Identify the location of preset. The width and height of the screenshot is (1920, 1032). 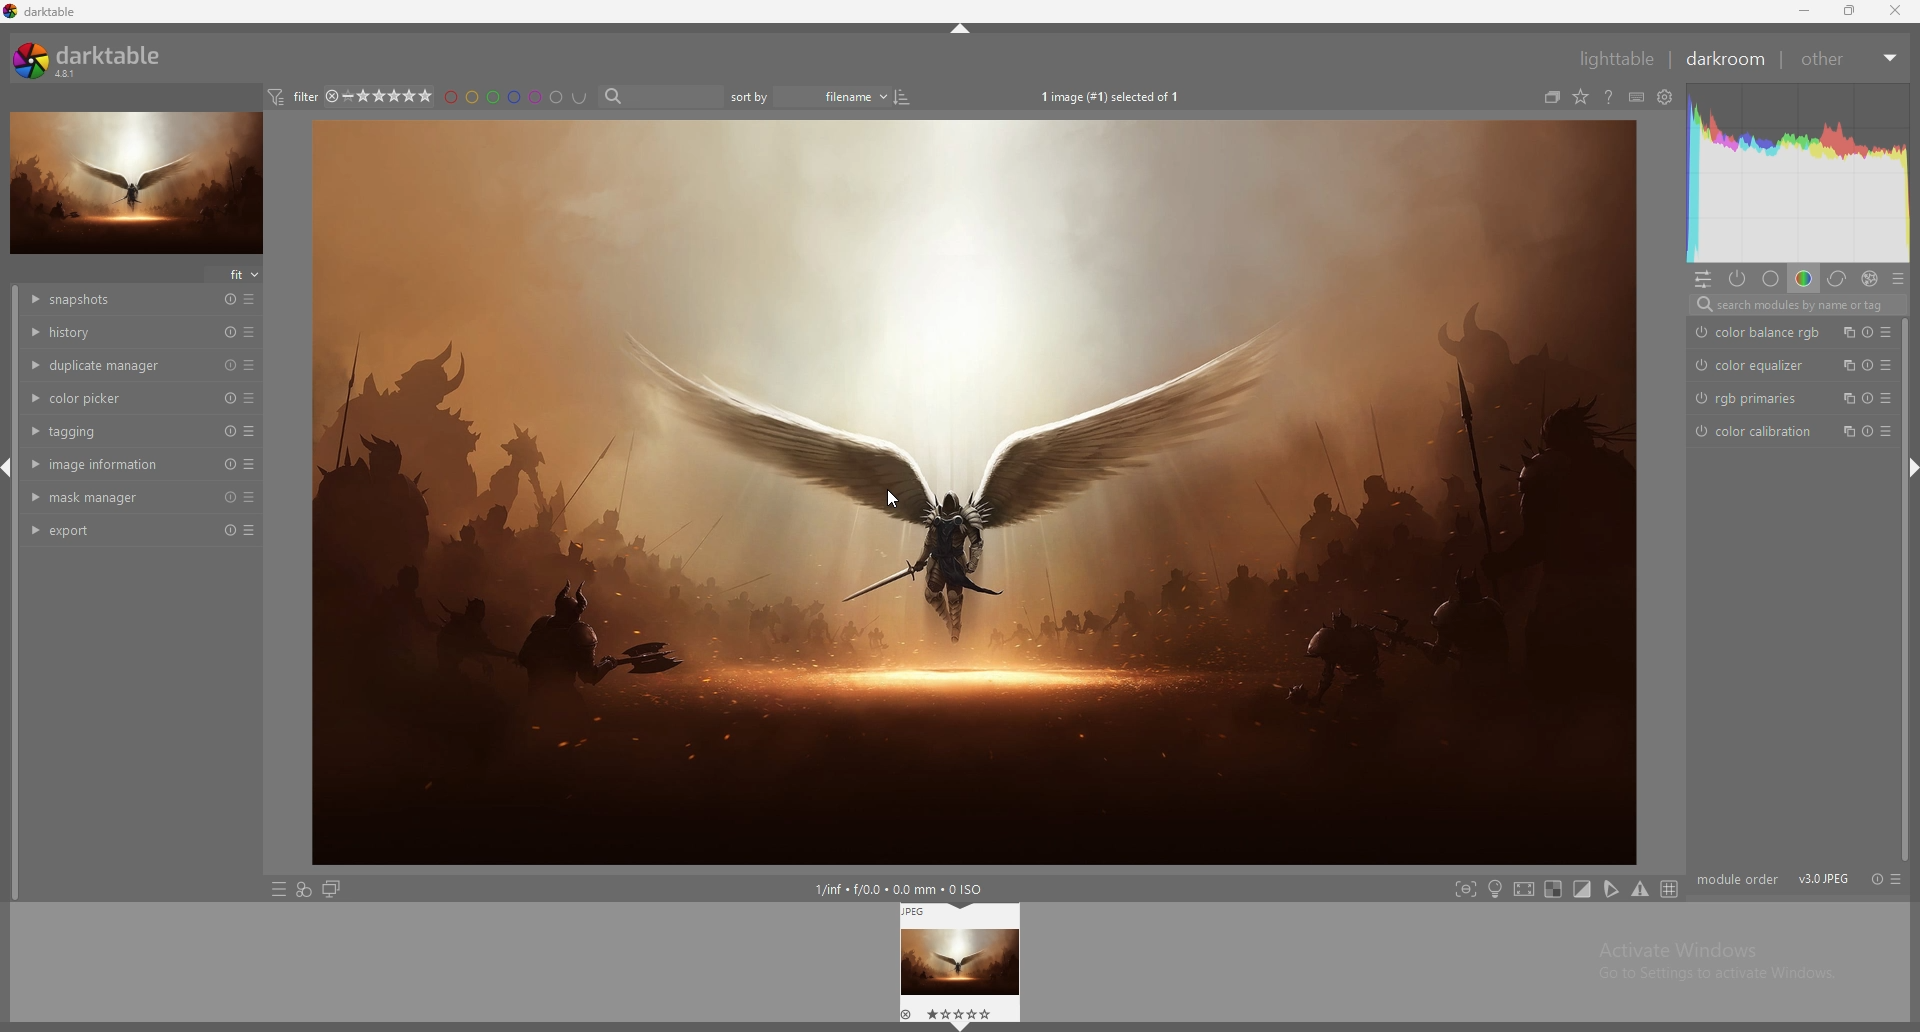
(1898, 879).